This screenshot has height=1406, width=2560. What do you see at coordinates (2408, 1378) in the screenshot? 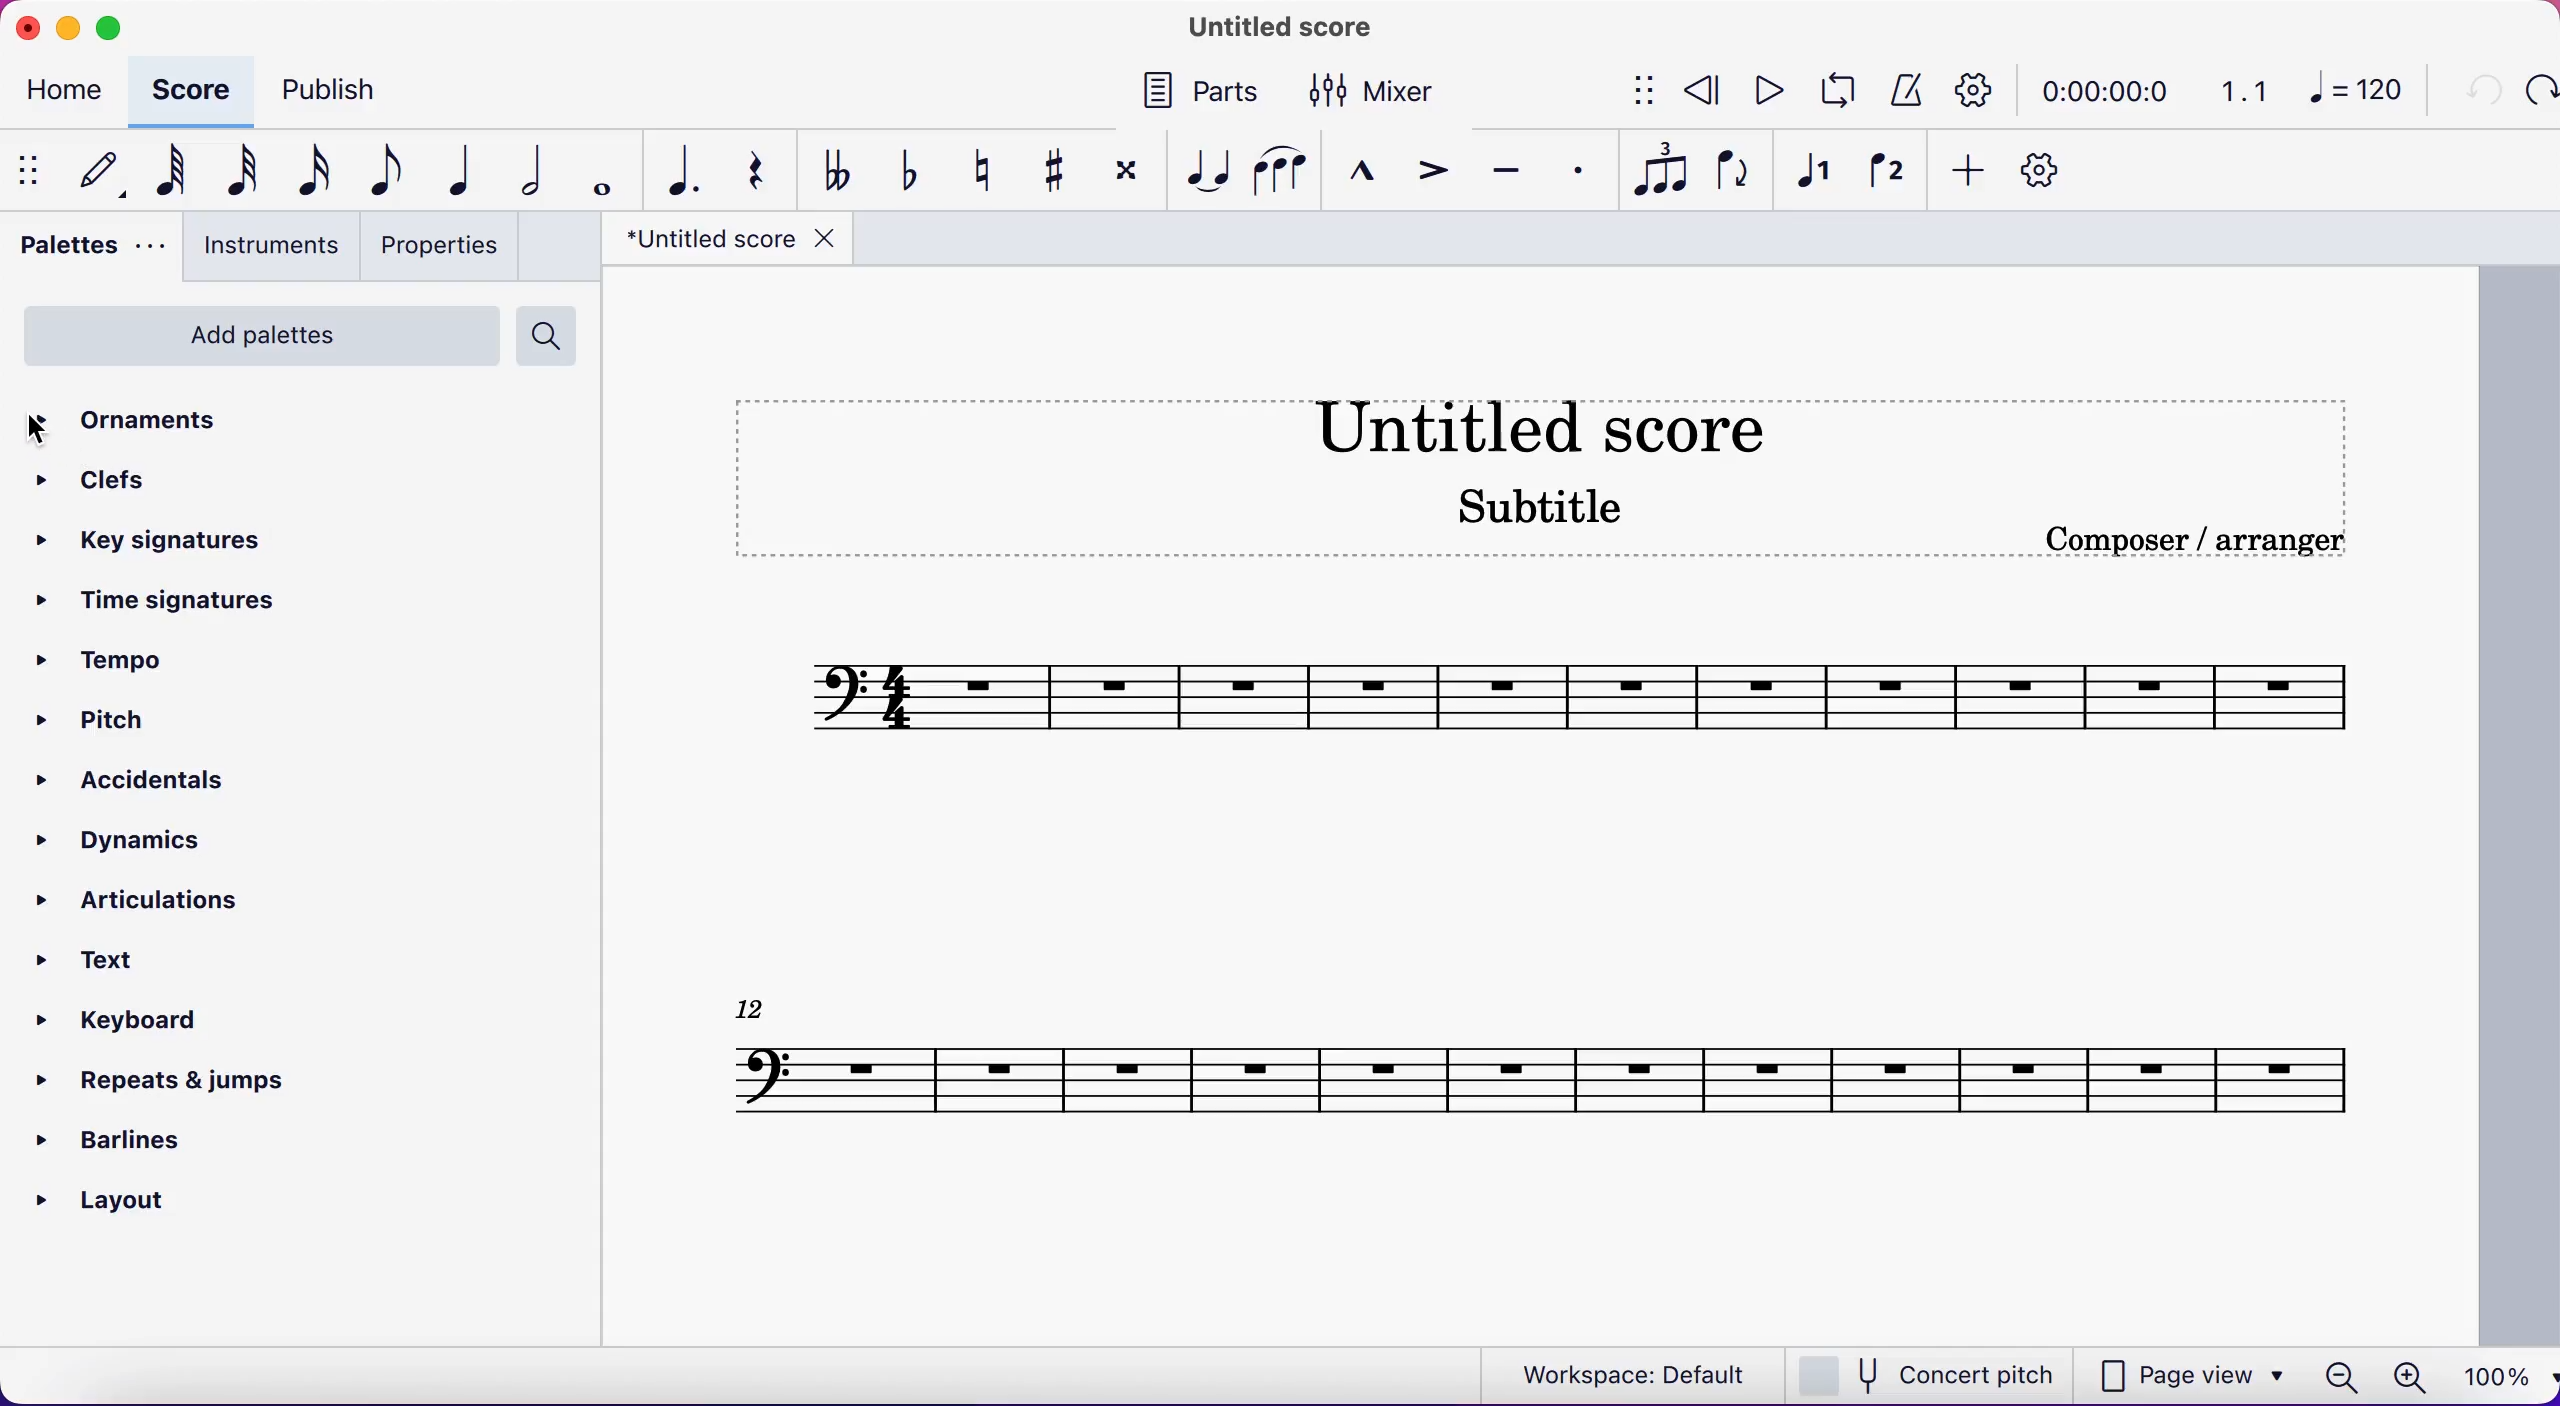
I see `zoom in` at bounding box center [2408, 1378].